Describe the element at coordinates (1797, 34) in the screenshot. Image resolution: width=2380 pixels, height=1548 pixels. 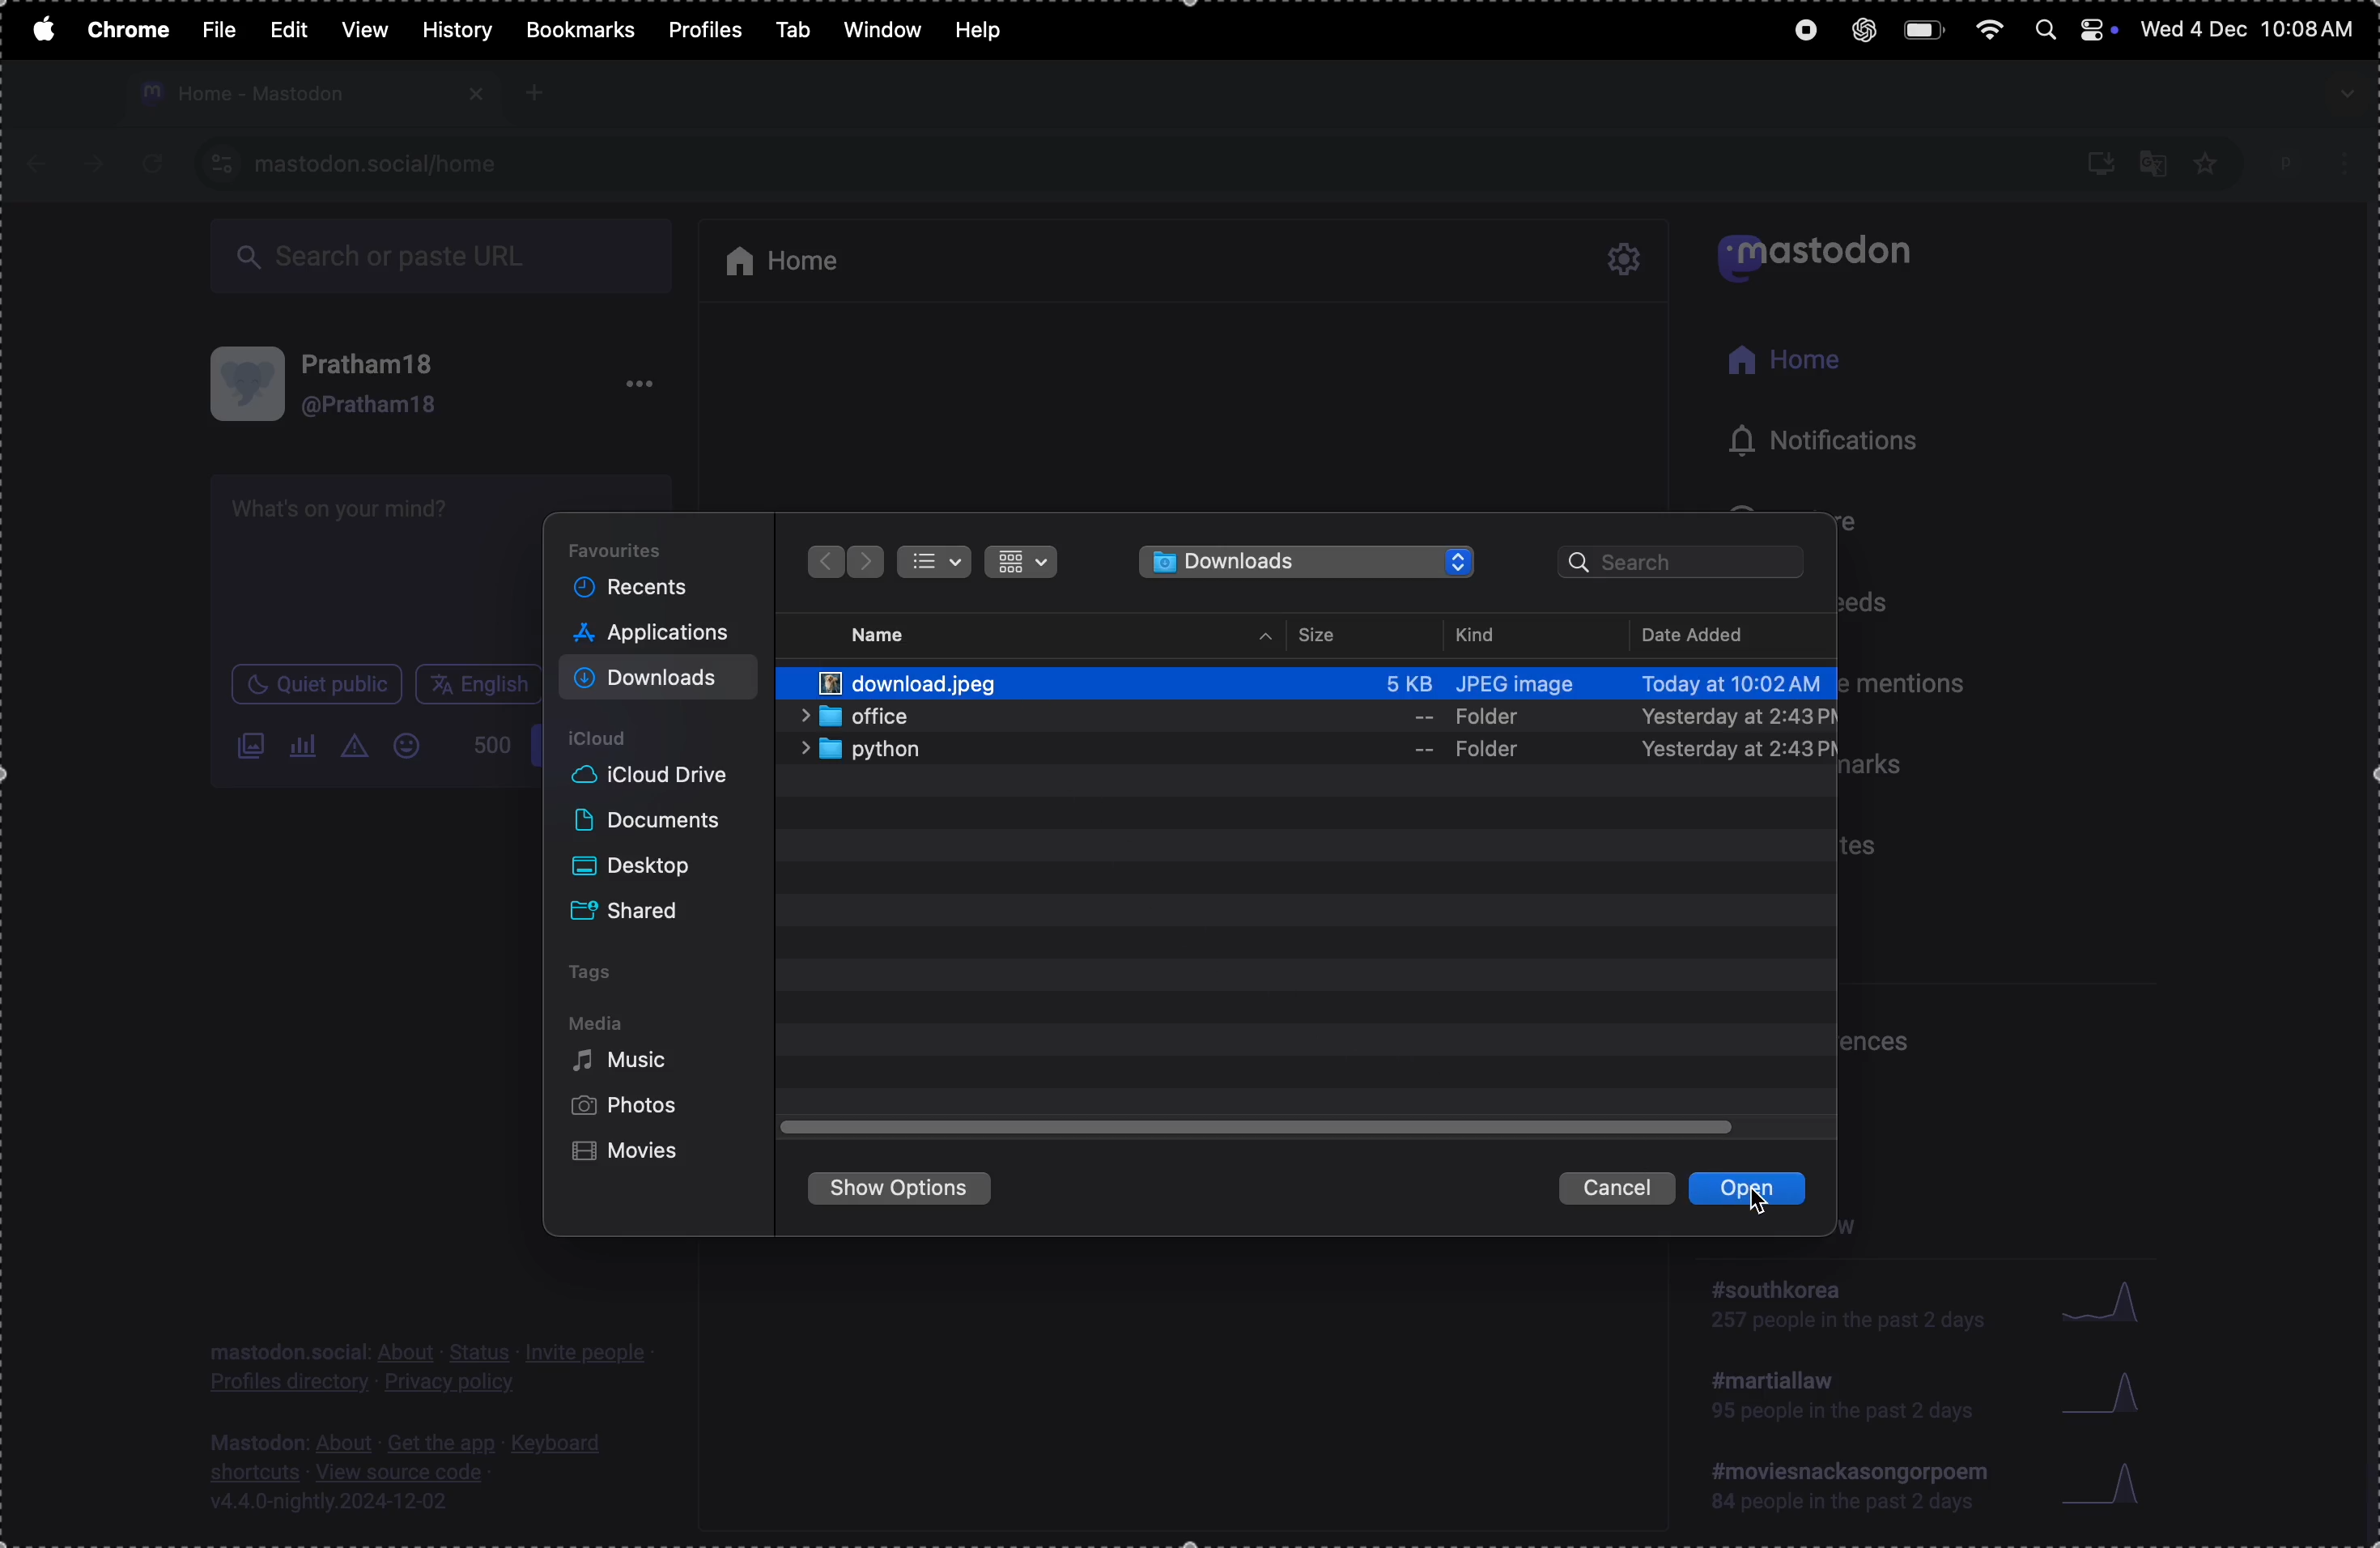
I see `record` at that location.